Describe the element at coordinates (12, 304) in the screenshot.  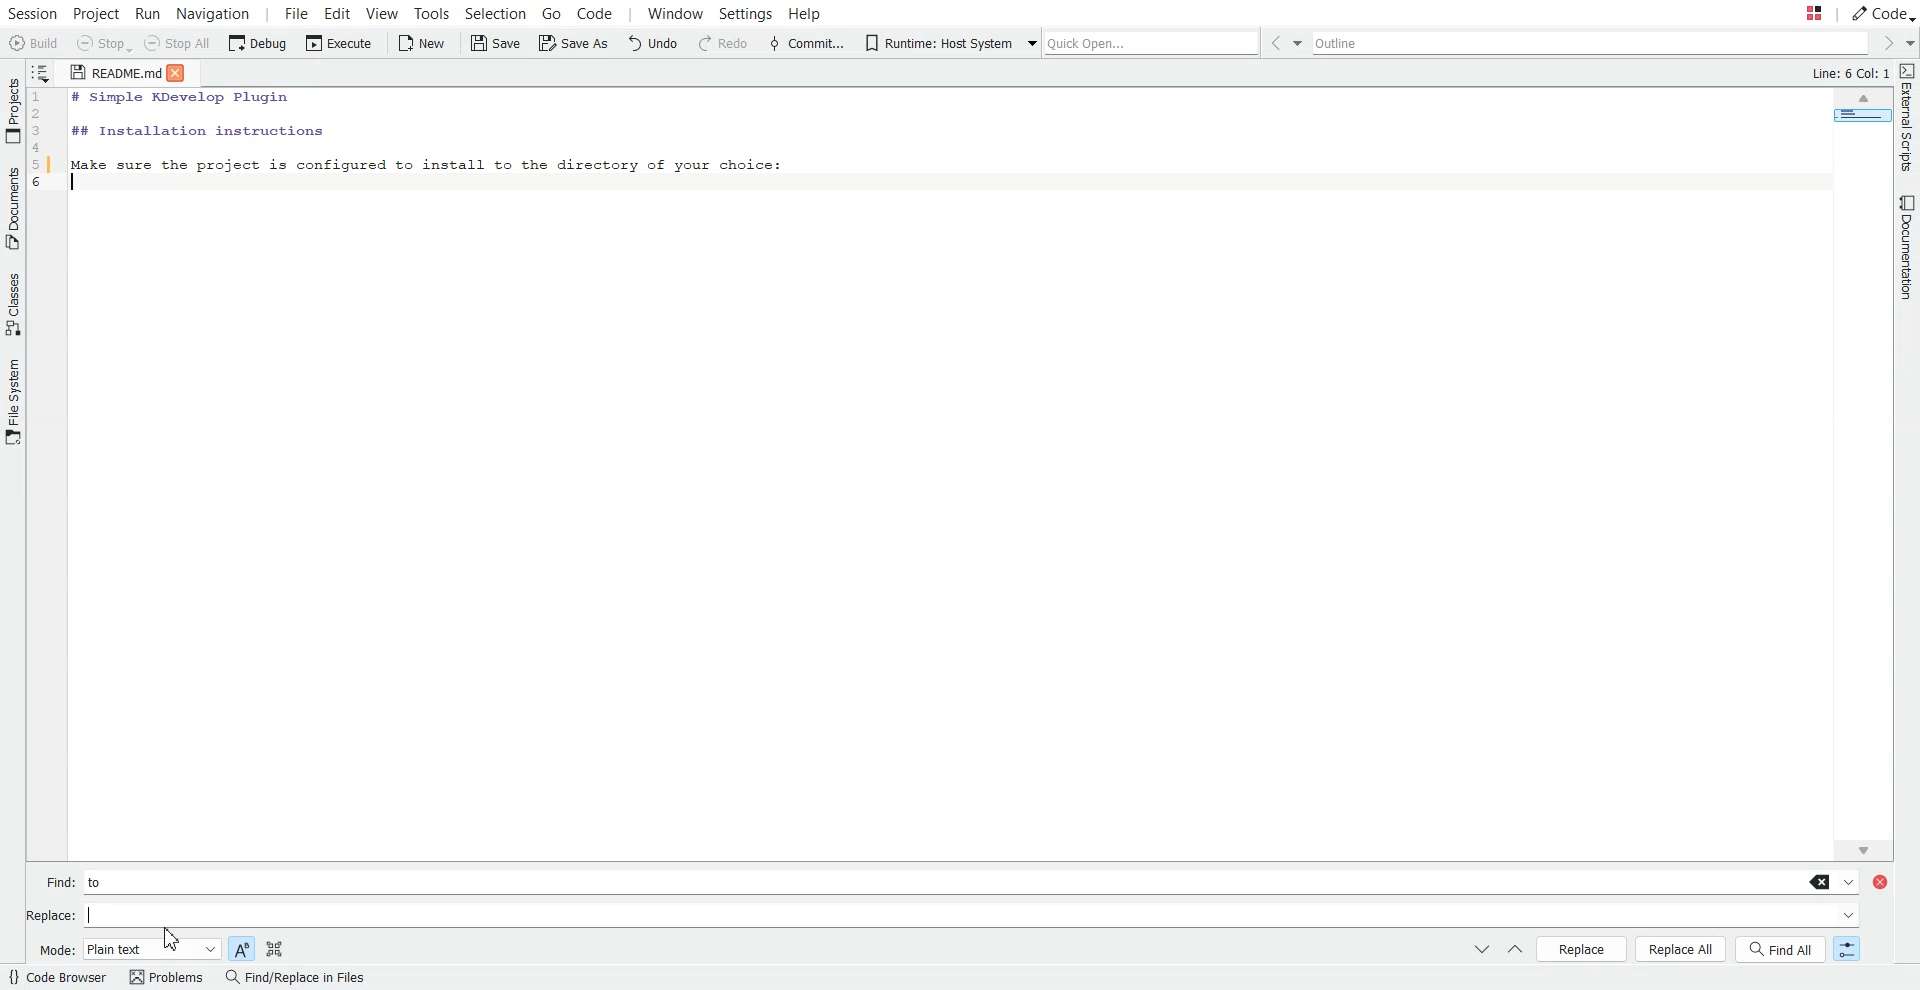
I see `Classes` at that location.